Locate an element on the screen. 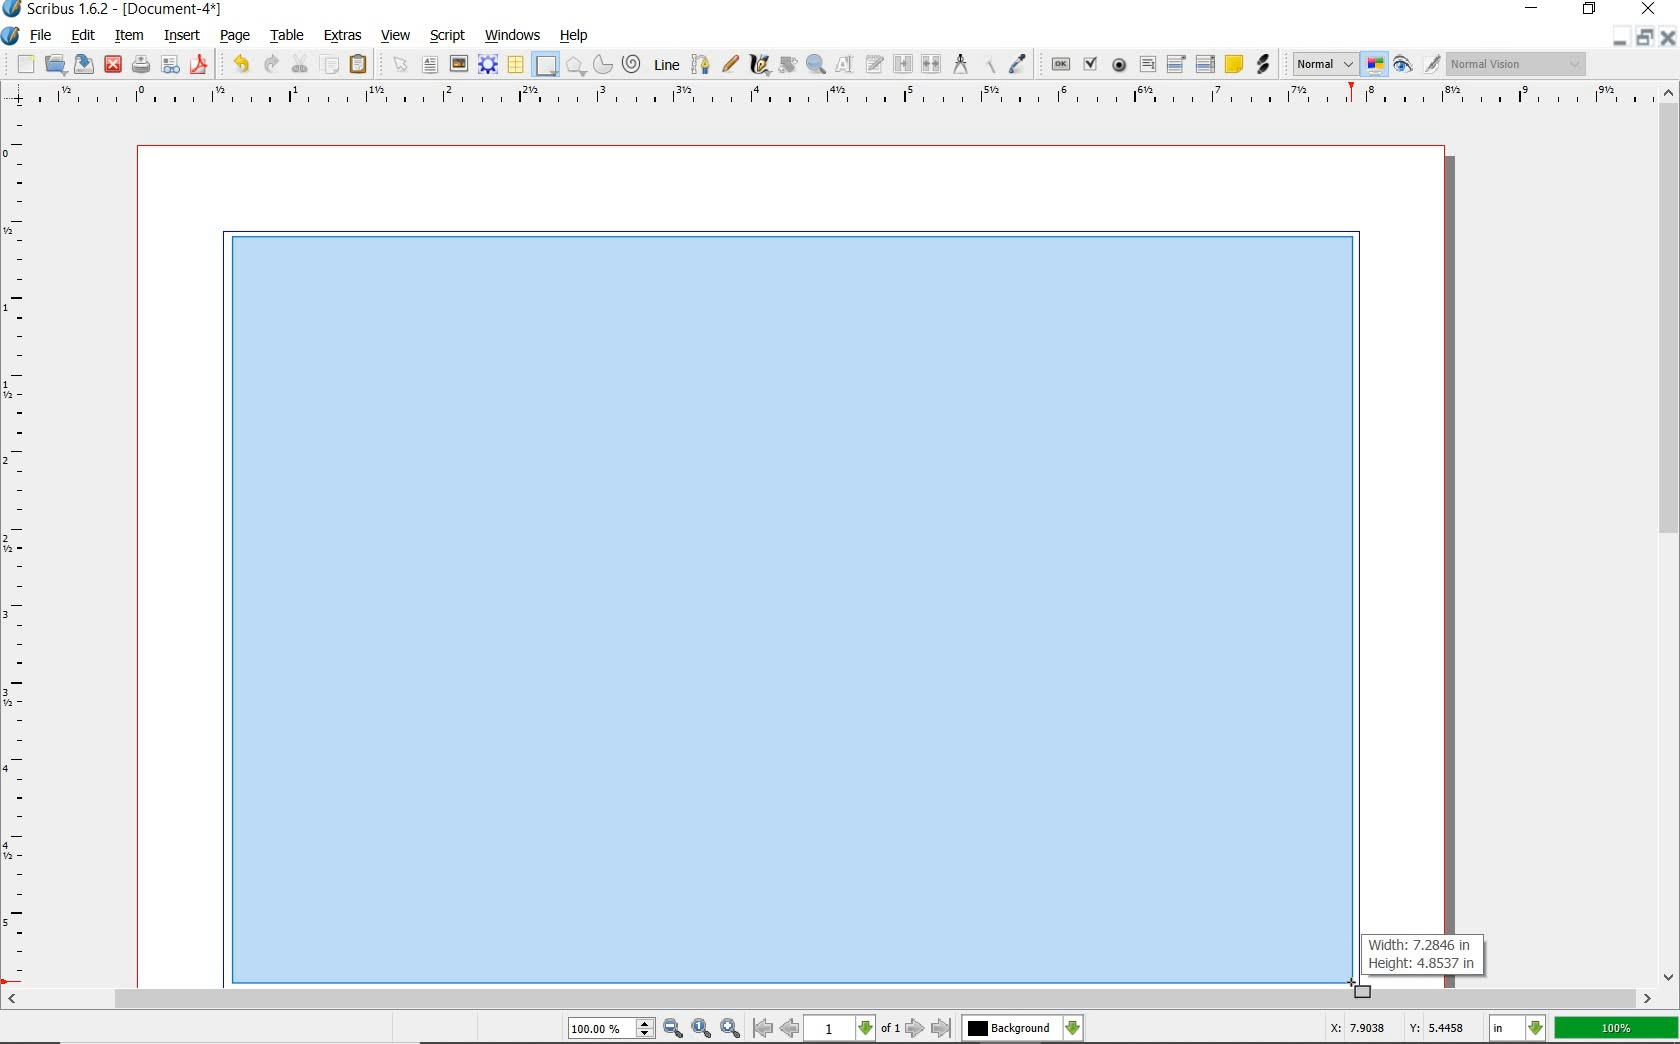 The width and height of the screenshot is (1680, 1044). go to next page is located at coordinates (916, 1028).